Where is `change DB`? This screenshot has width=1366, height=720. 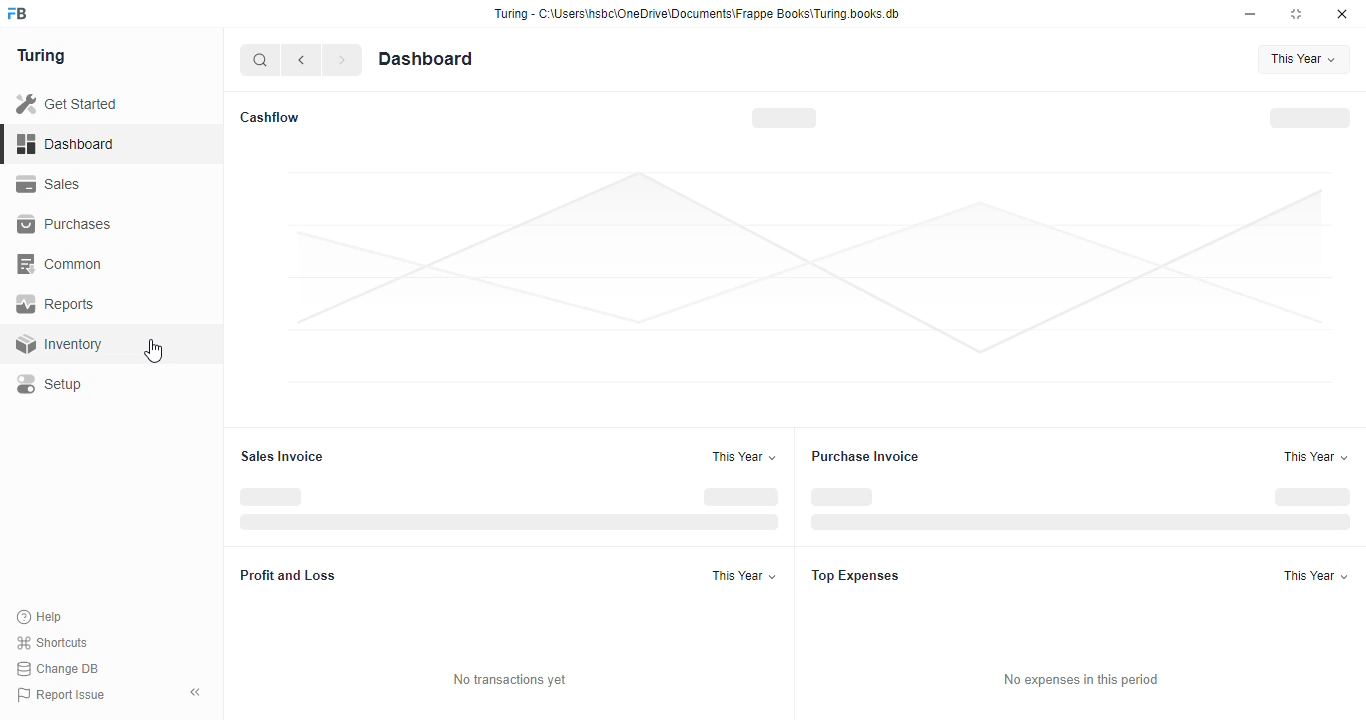 change DB is located at coordinates (58, 669).